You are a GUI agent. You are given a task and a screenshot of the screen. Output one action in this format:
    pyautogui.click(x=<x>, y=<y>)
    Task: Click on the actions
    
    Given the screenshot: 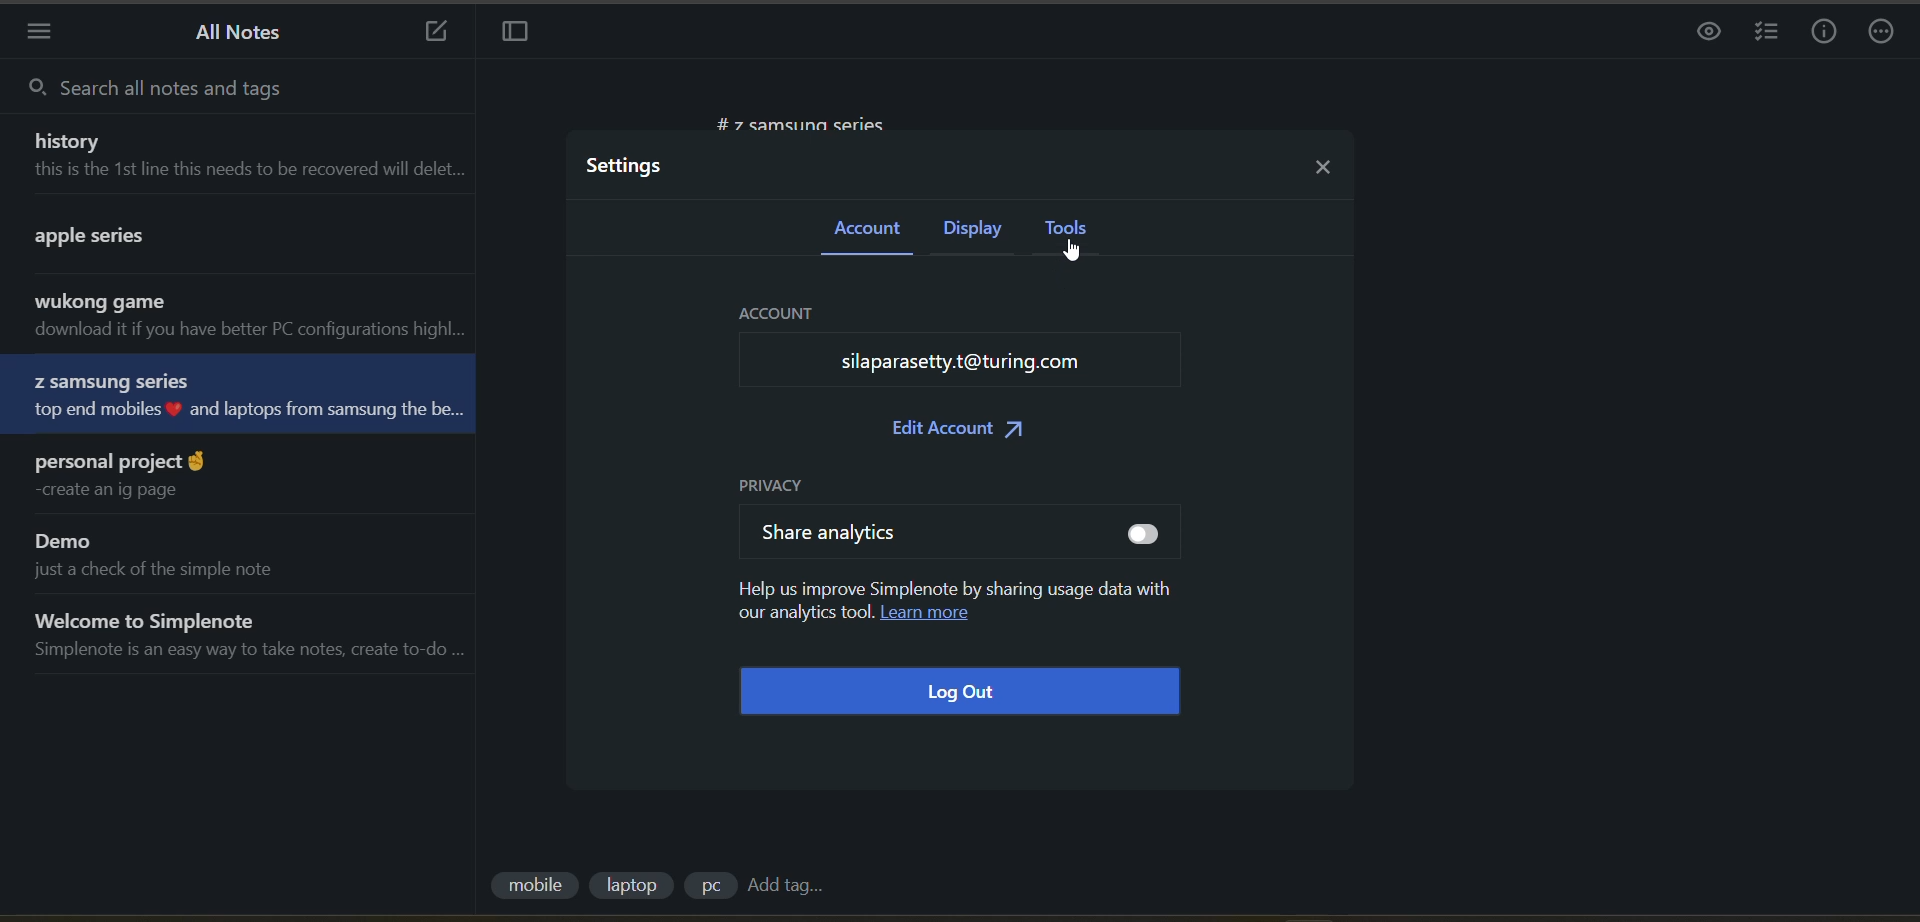 What is the action you would take?
    pyautogui.click(x=1882, y=33)
    